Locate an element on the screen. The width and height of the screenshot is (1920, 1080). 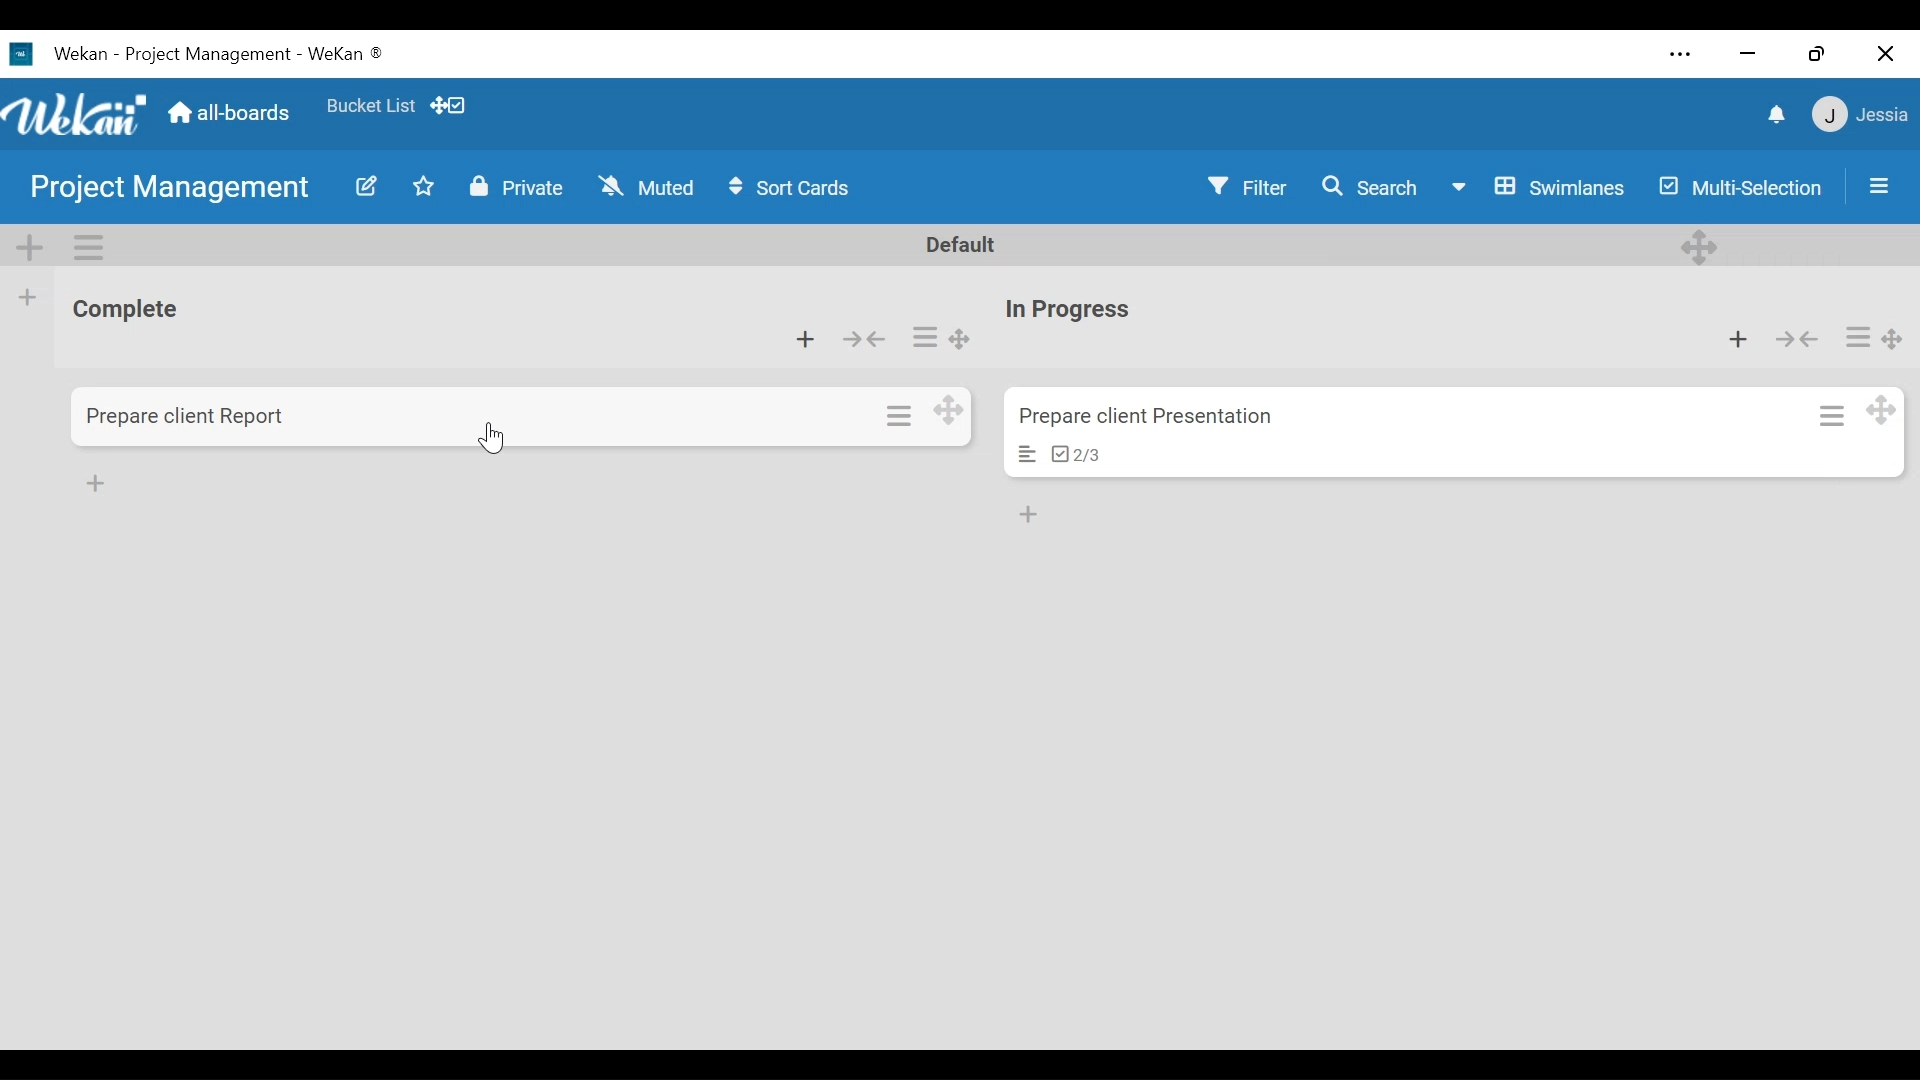
Restore is located at coordinates (1813, 54).